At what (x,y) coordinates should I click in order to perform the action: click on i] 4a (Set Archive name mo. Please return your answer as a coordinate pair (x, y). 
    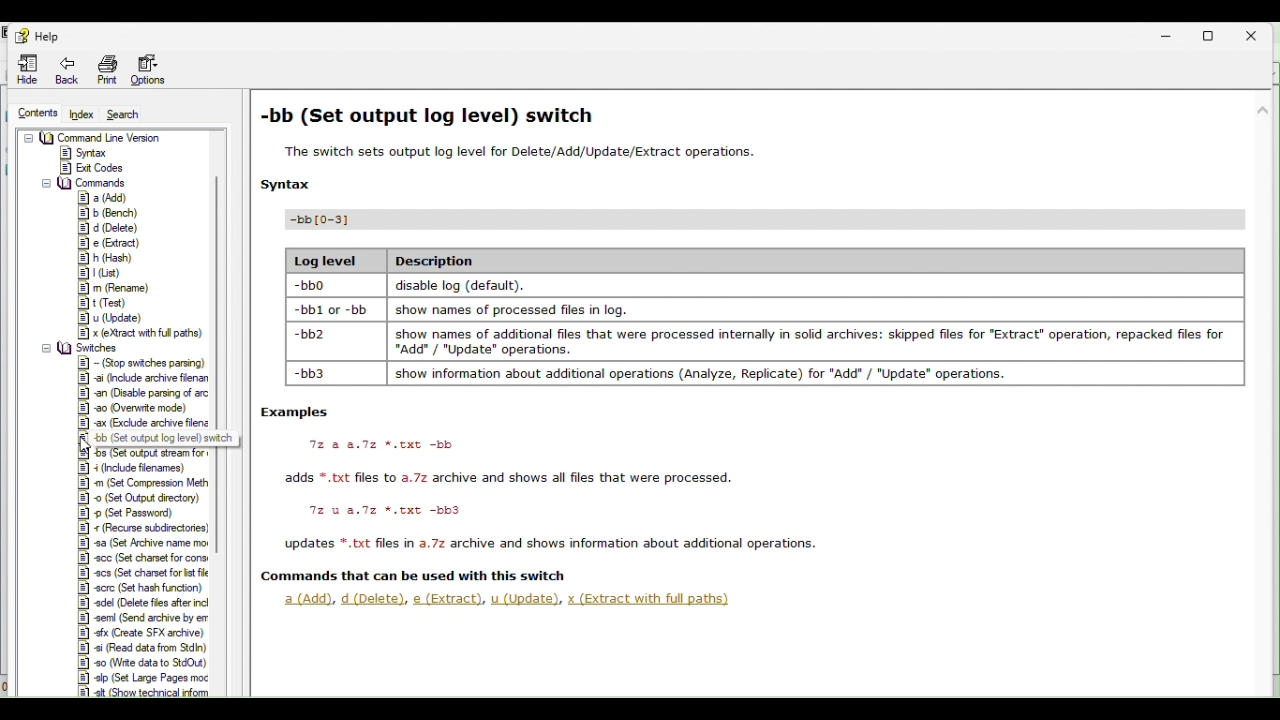
    Looking at the image, I should click on (143, 544).